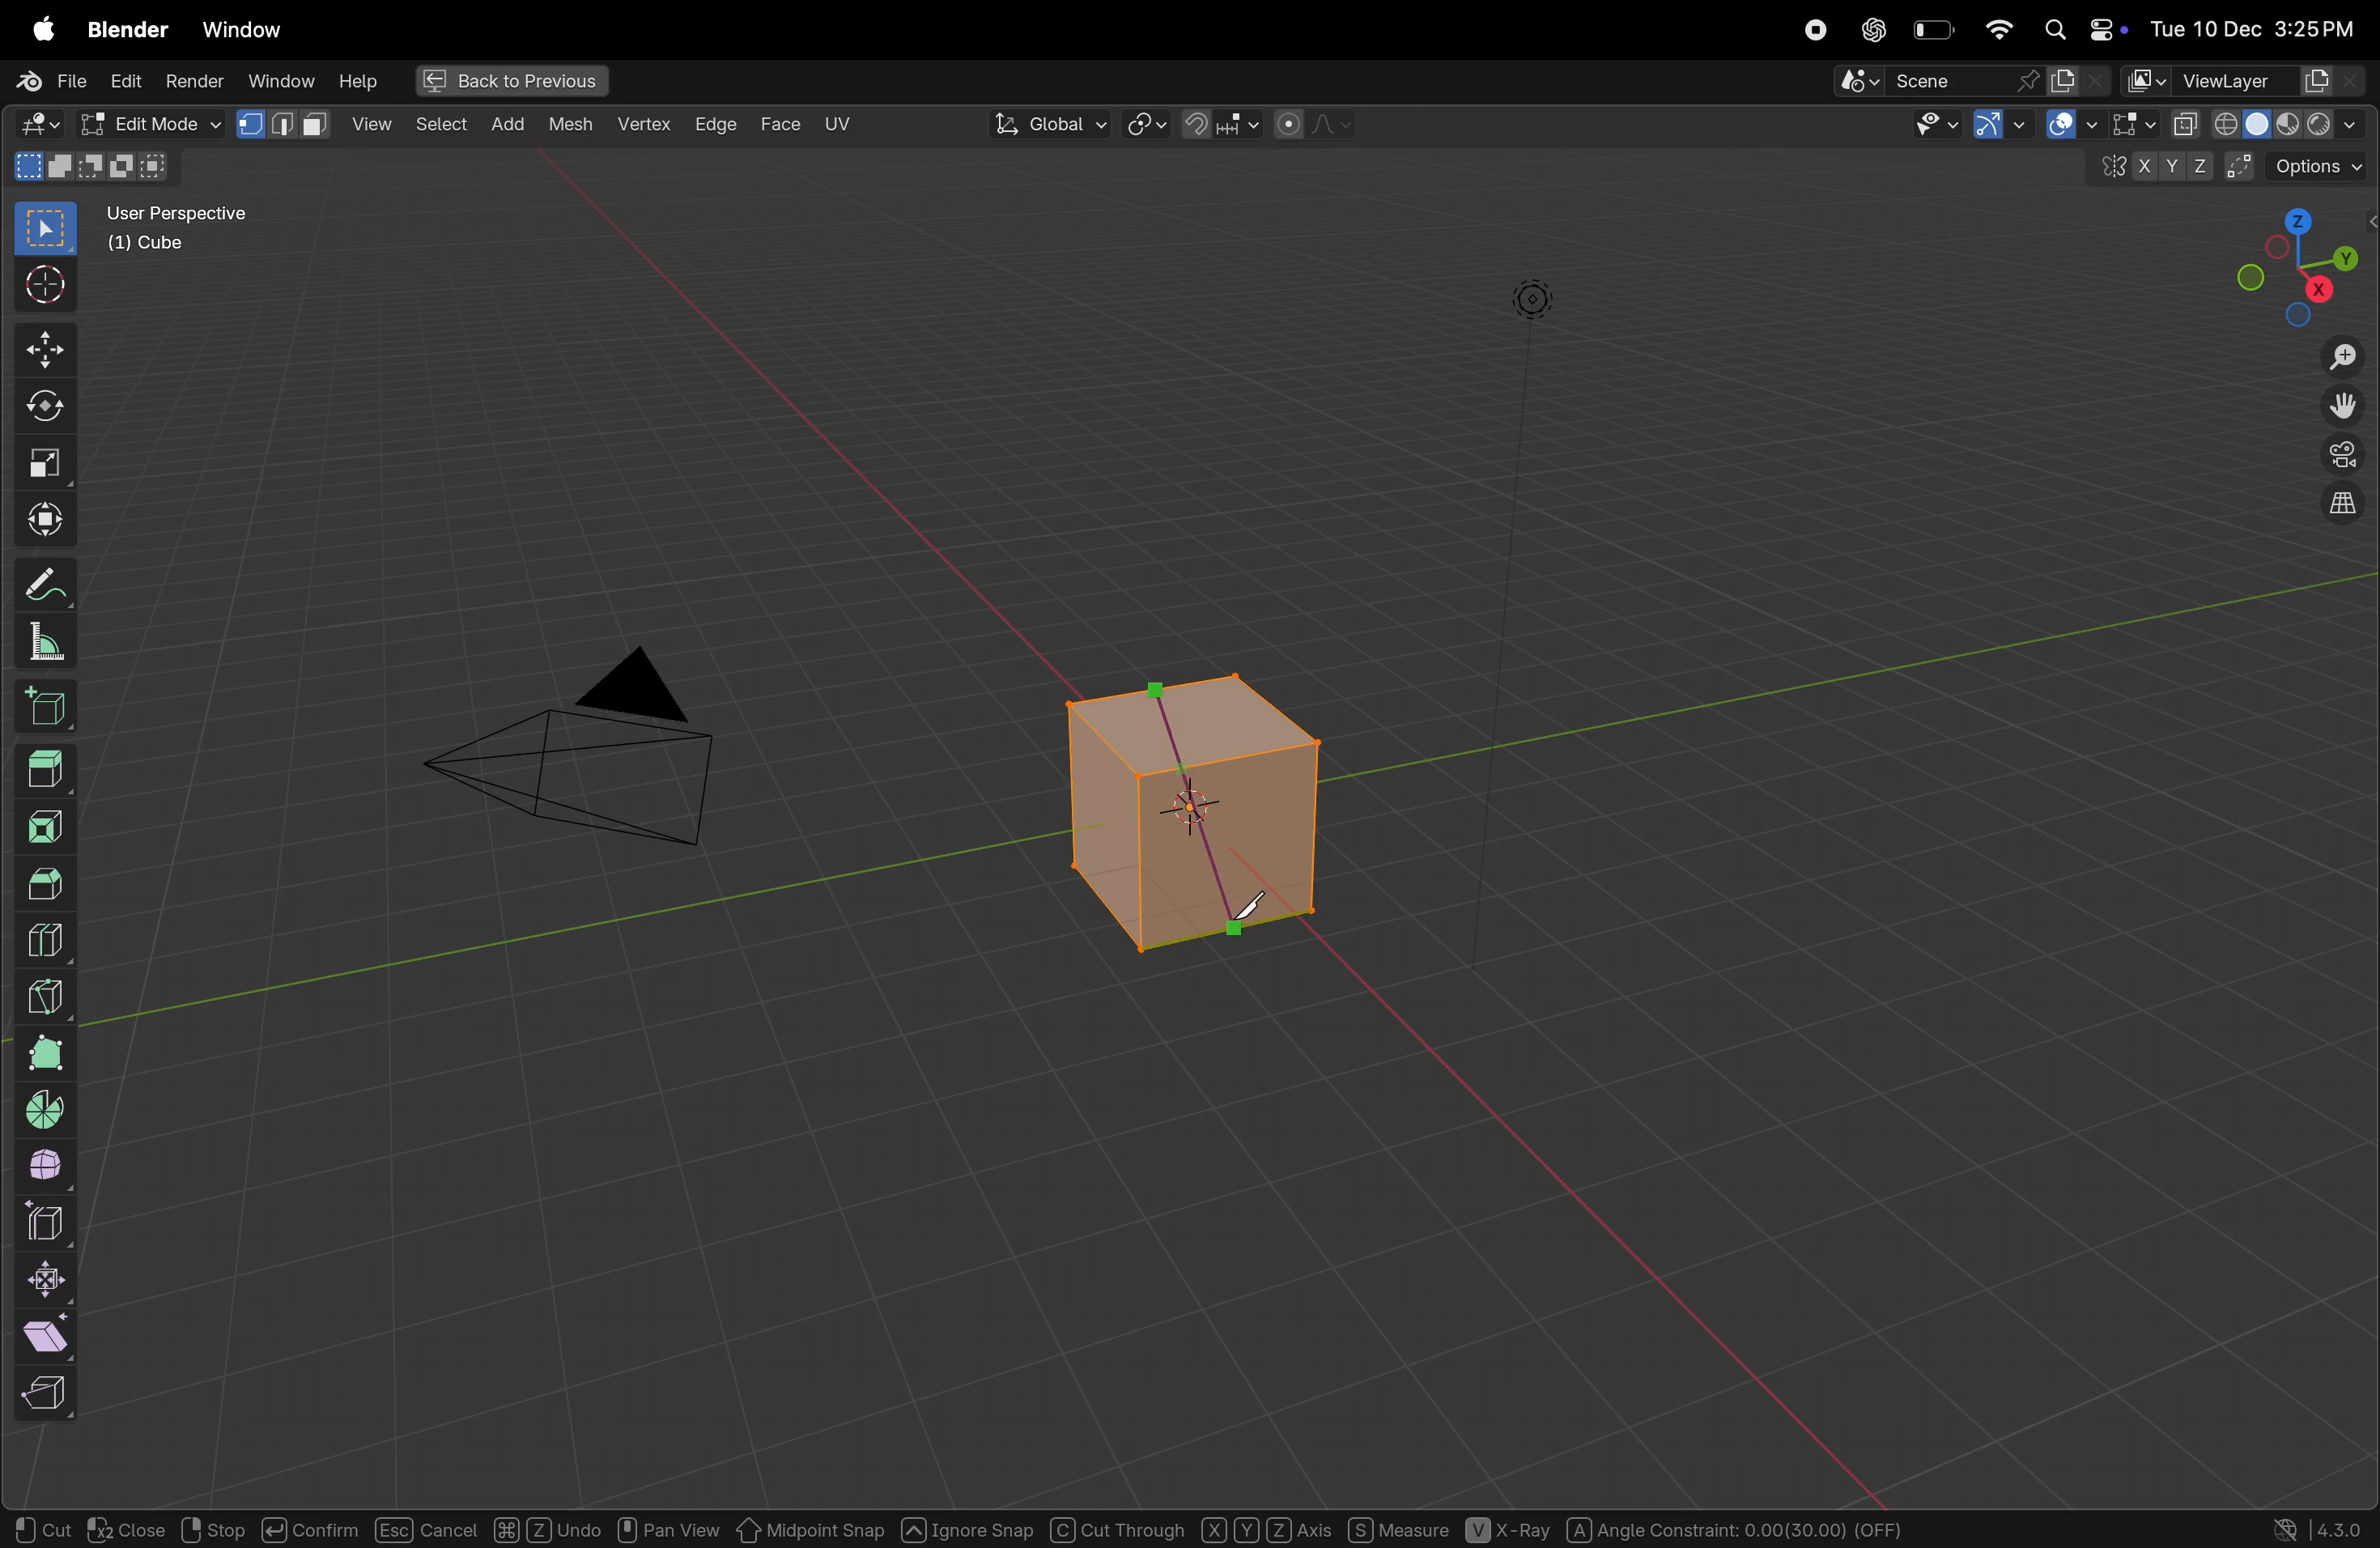  I want to click on measure, so click(47, 645).